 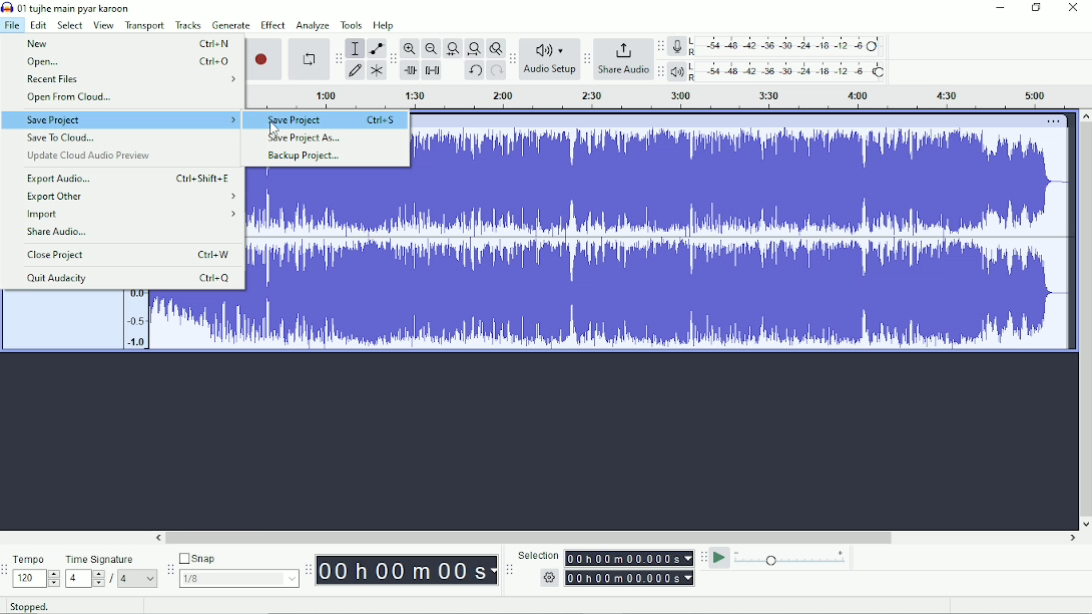 I want to click on File, so click(x=12, y=25).